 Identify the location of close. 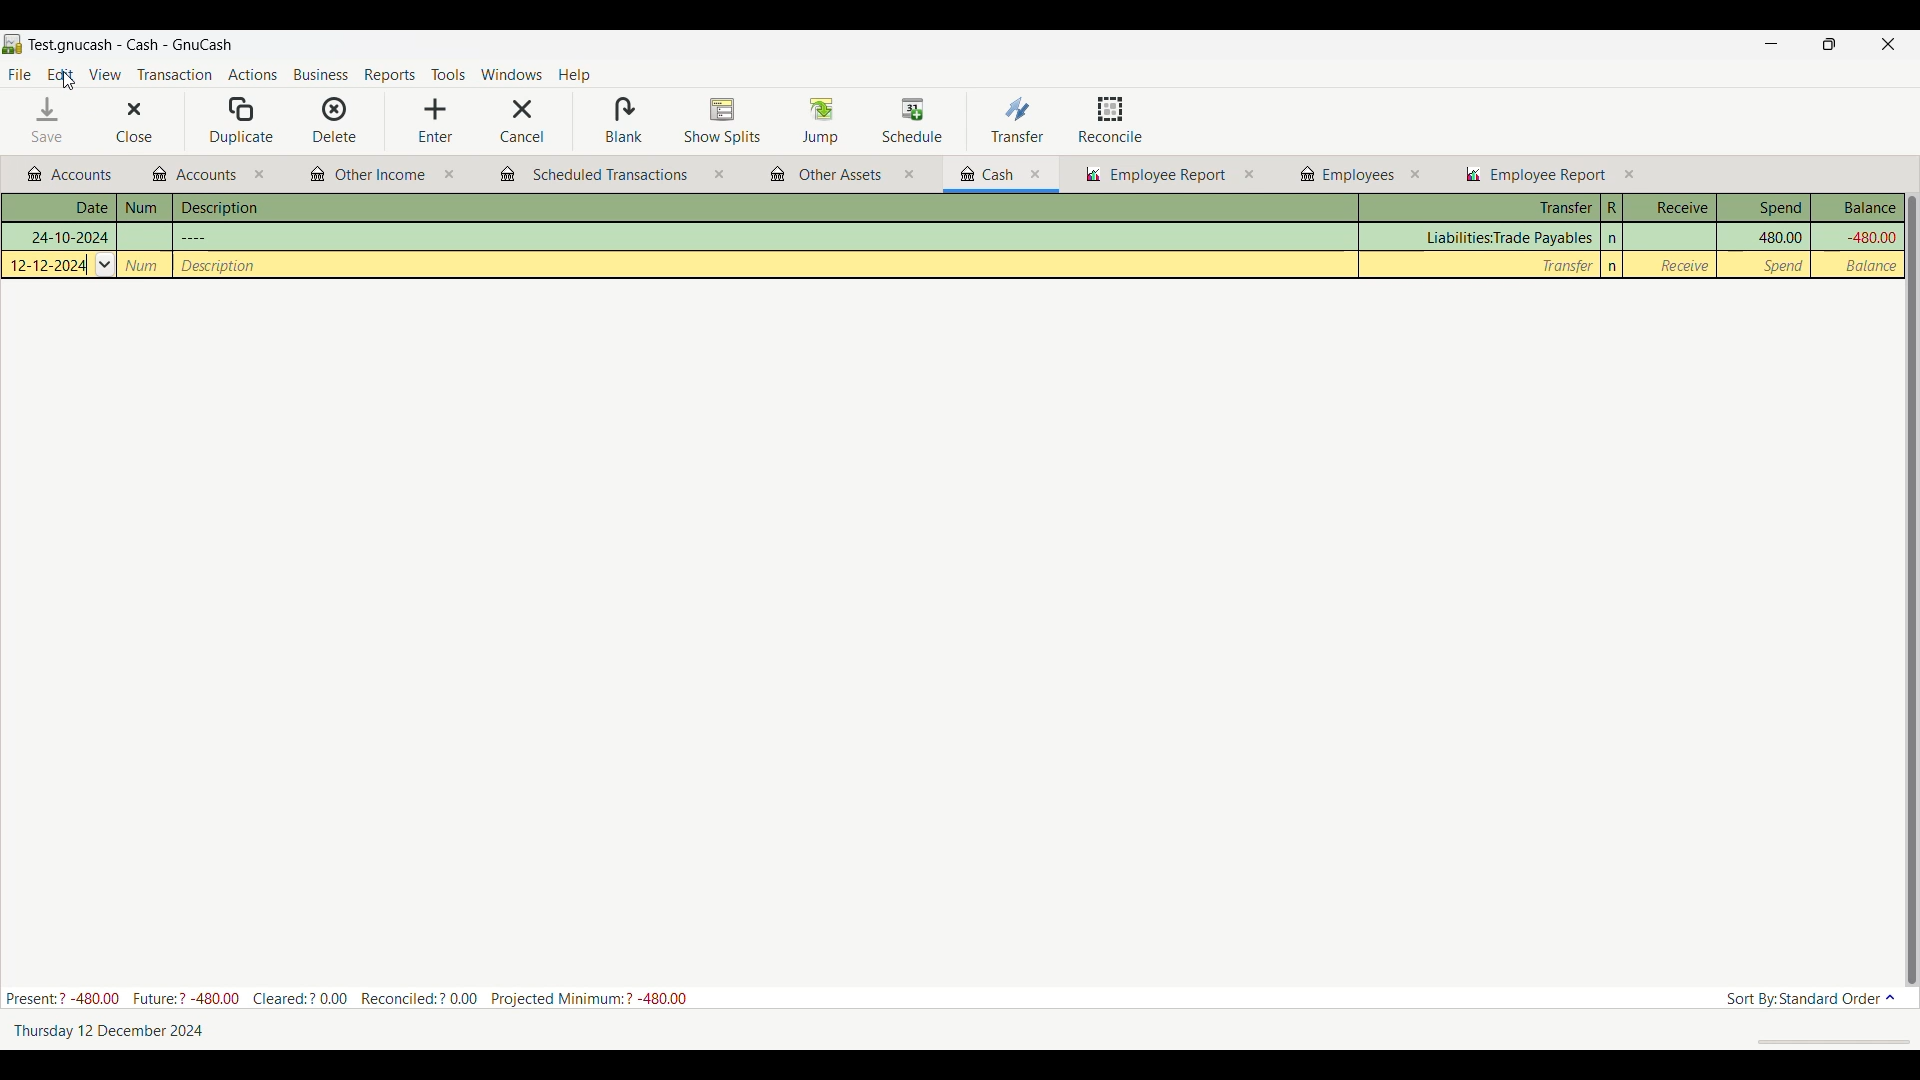
(262, 175).